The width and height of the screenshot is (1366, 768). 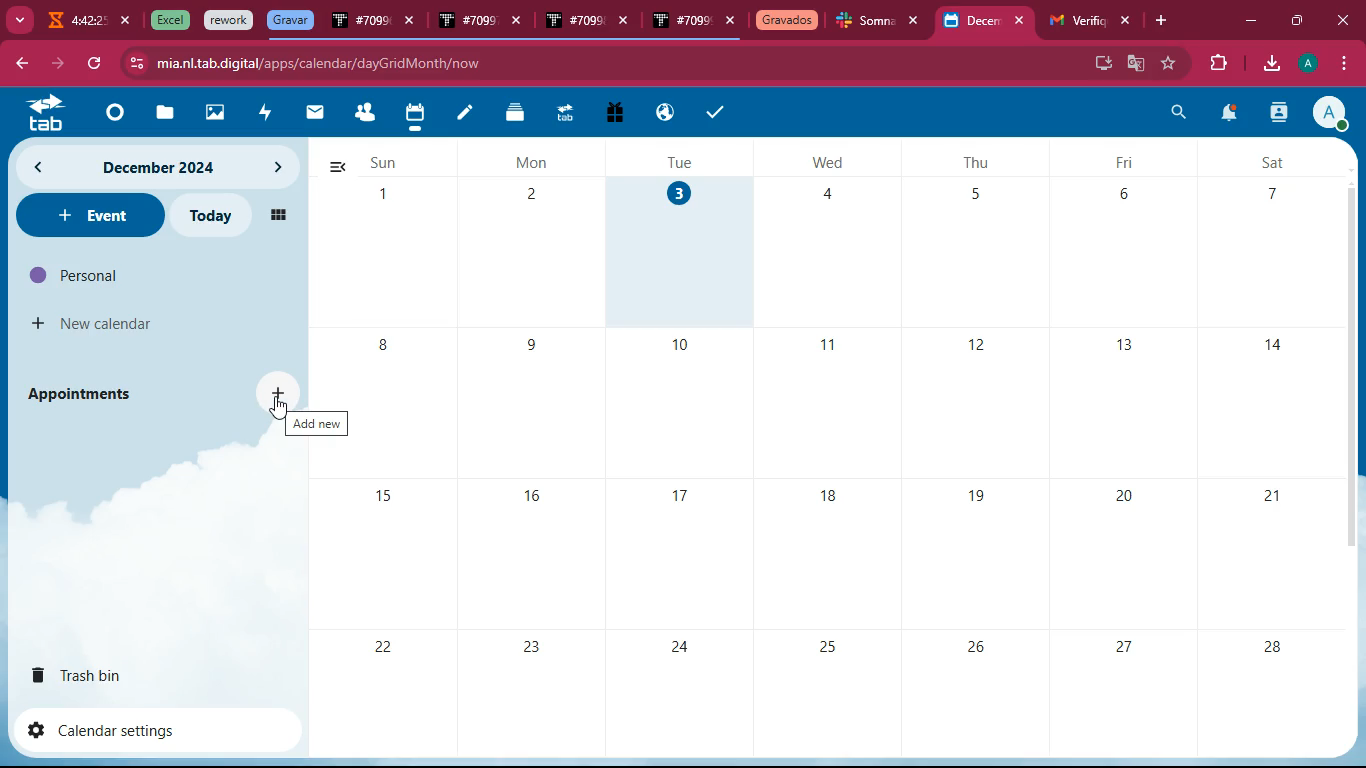 I want to click on tab, so click(x=360, y=24).